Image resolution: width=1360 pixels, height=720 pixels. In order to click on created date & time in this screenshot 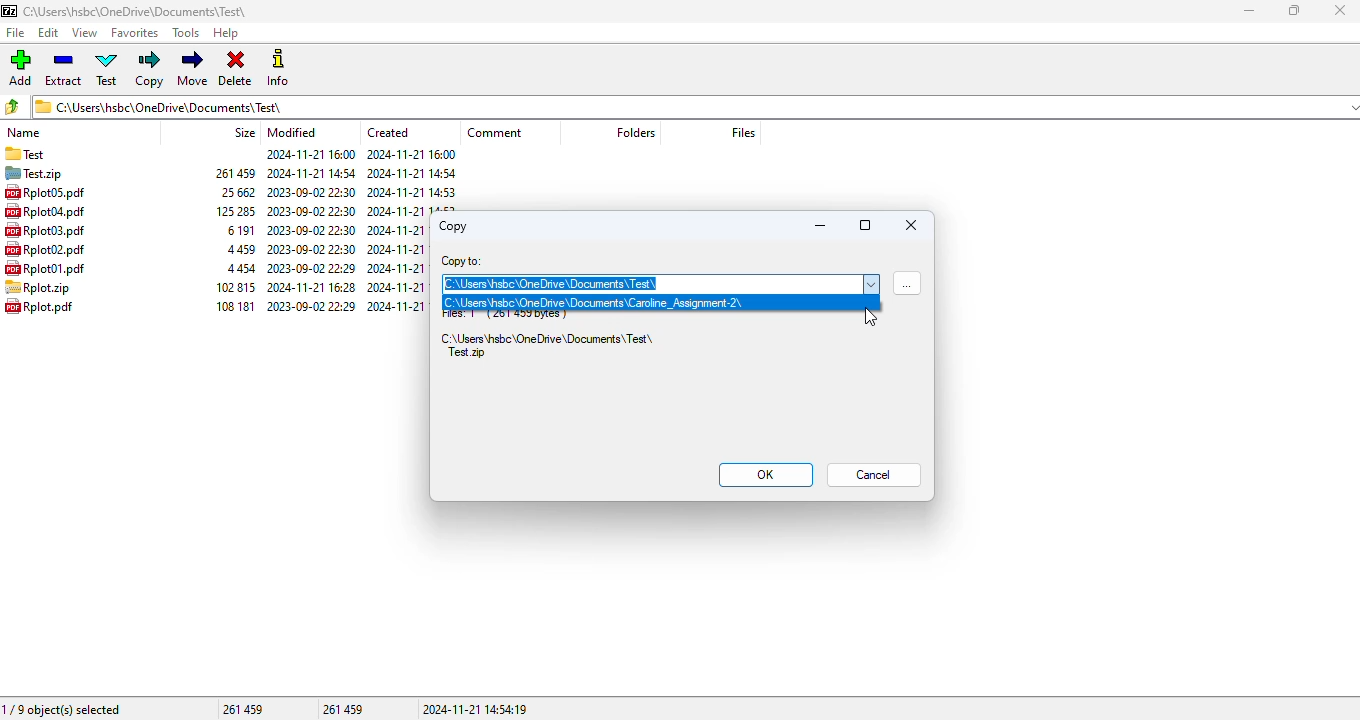, I will do `click(411, 191)`.